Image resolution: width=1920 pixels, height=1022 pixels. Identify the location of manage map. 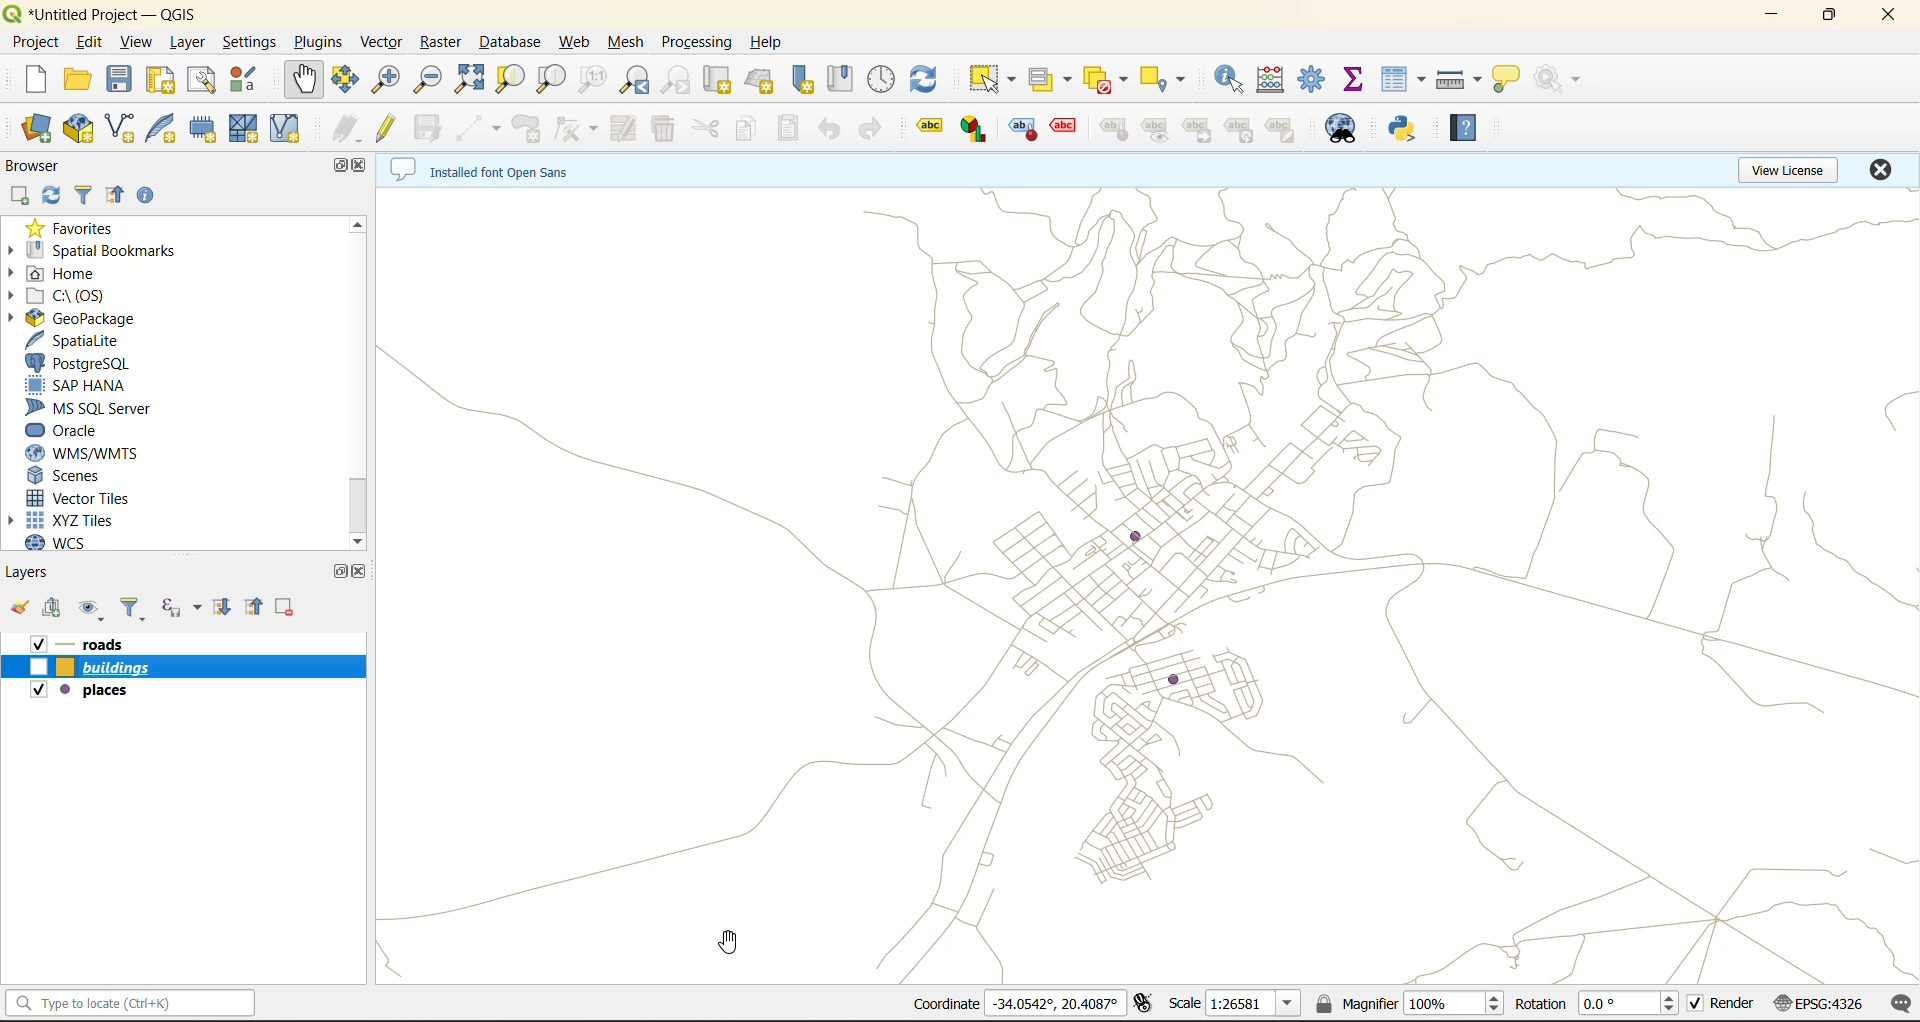
(90, 607).